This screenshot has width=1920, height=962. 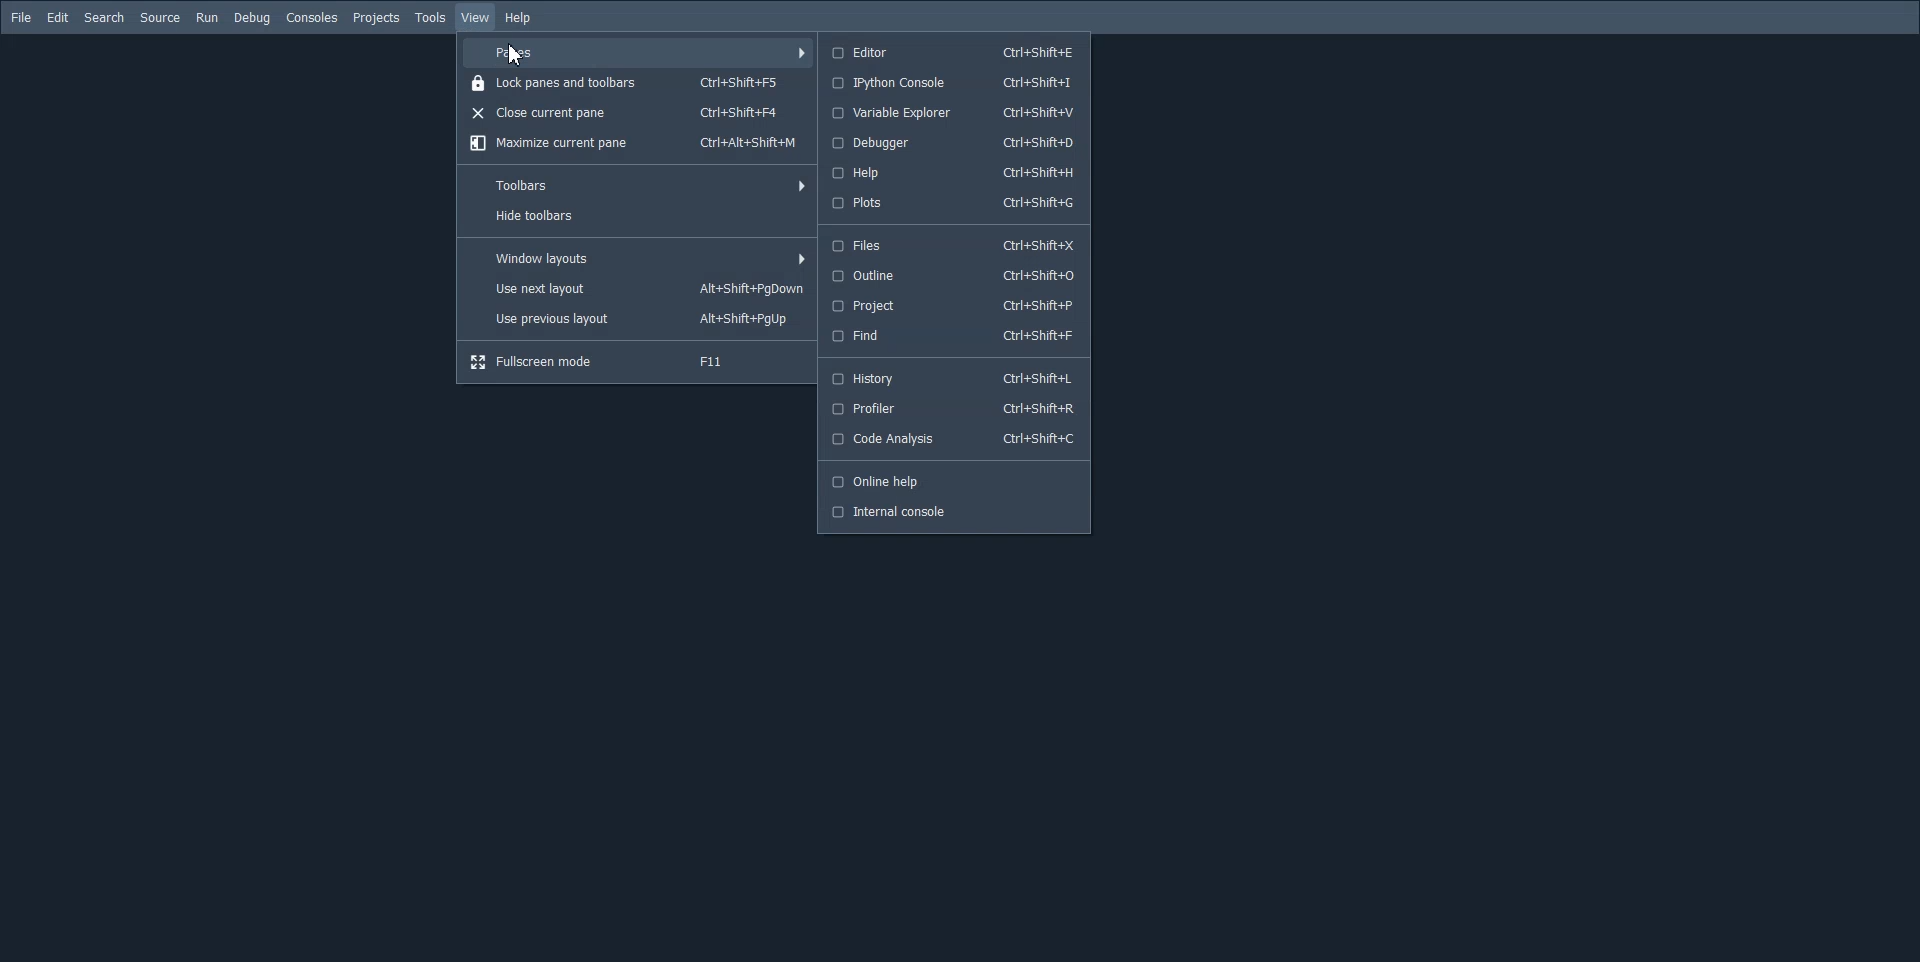 What do you see at coordinates (636, 142) in the screenshot?
I see `Maximize current pane` at bounding box center [636, 142].